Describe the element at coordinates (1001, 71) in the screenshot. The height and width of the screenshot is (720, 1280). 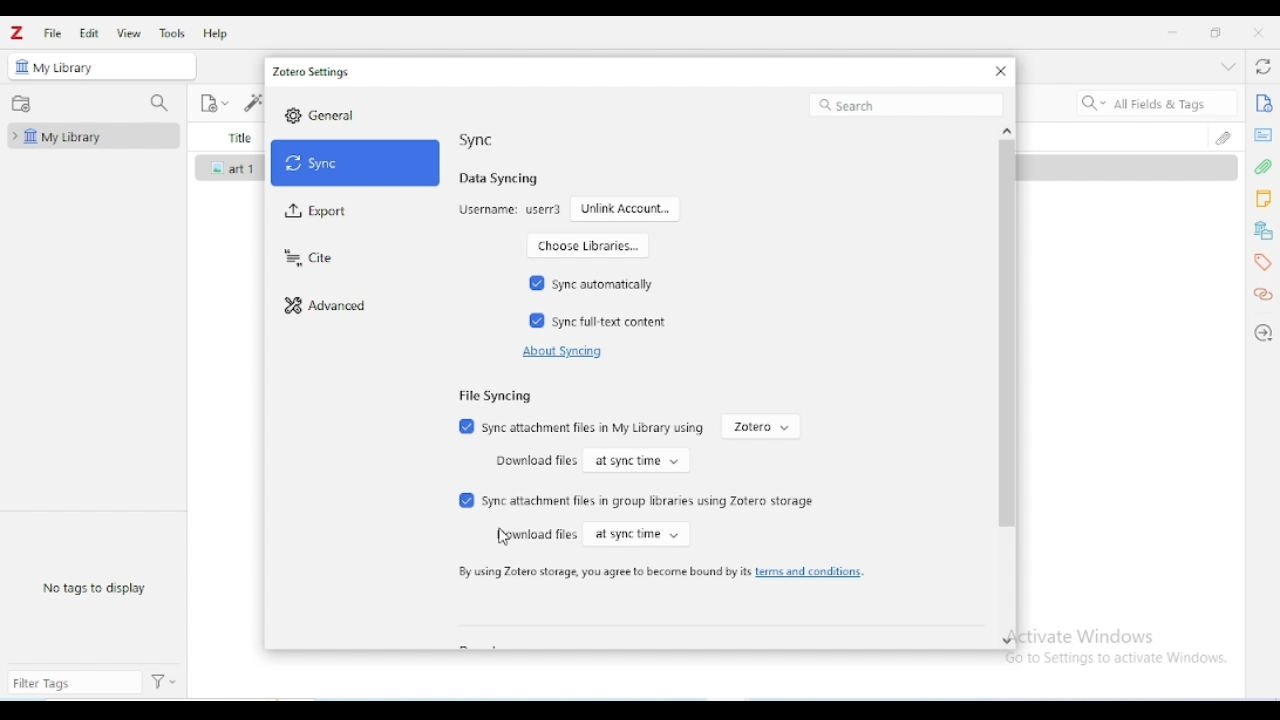
I see `close` at that location.